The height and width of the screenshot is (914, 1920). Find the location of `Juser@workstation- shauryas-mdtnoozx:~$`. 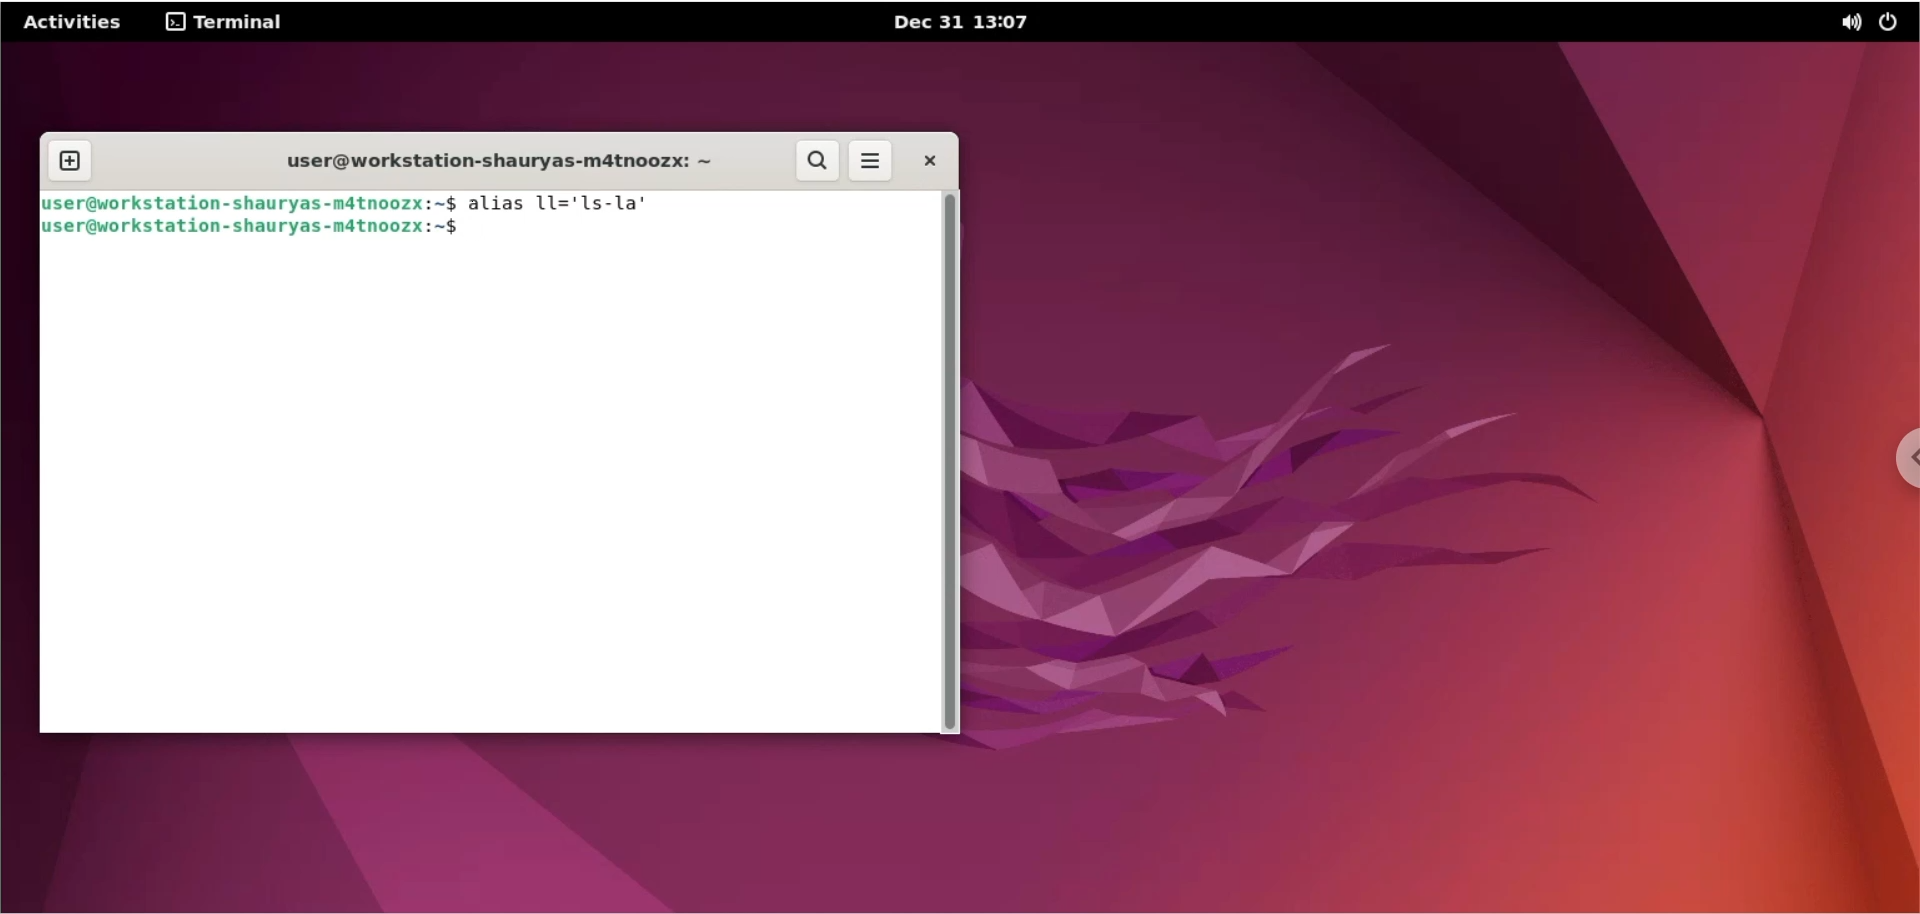

Juser@workstation- shauryas-mdtnoozx:~$ is located at coordinates (251, 204).